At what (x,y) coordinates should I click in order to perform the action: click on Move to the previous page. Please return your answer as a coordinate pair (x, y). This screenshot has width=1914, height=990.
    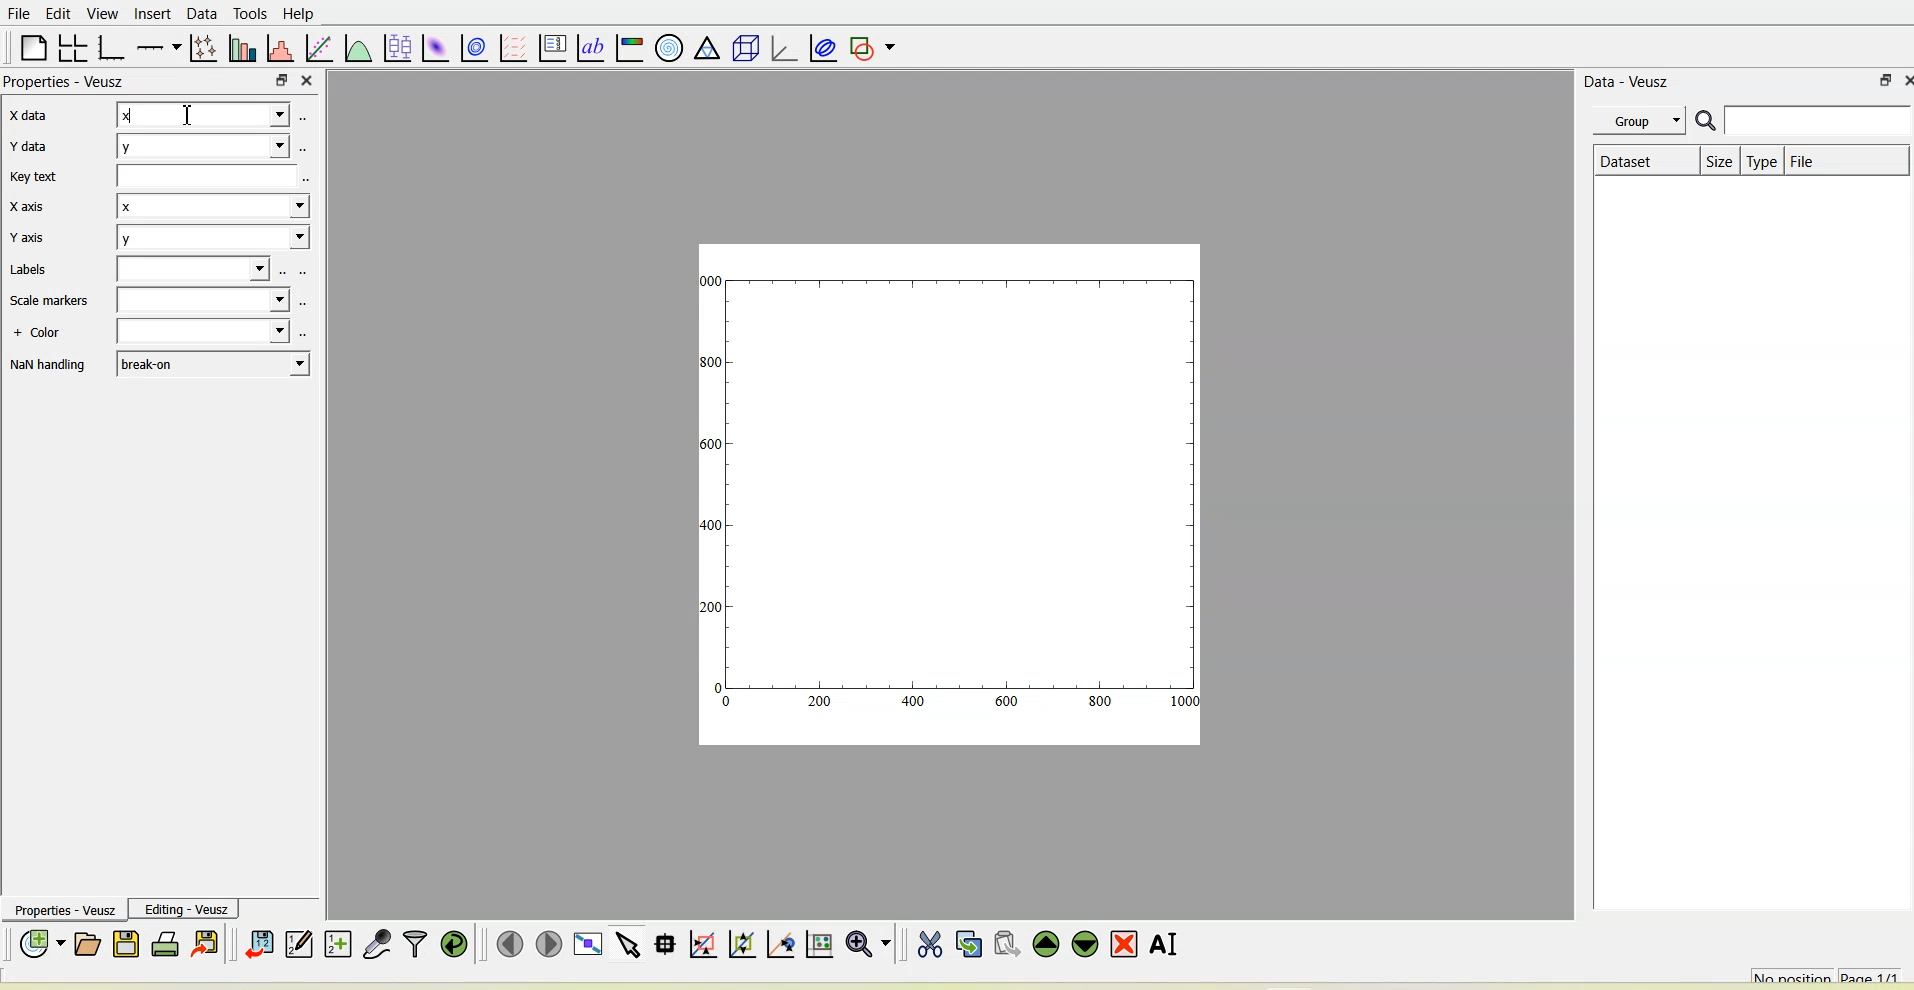
    Looking at the image, I should click on (509, 943).